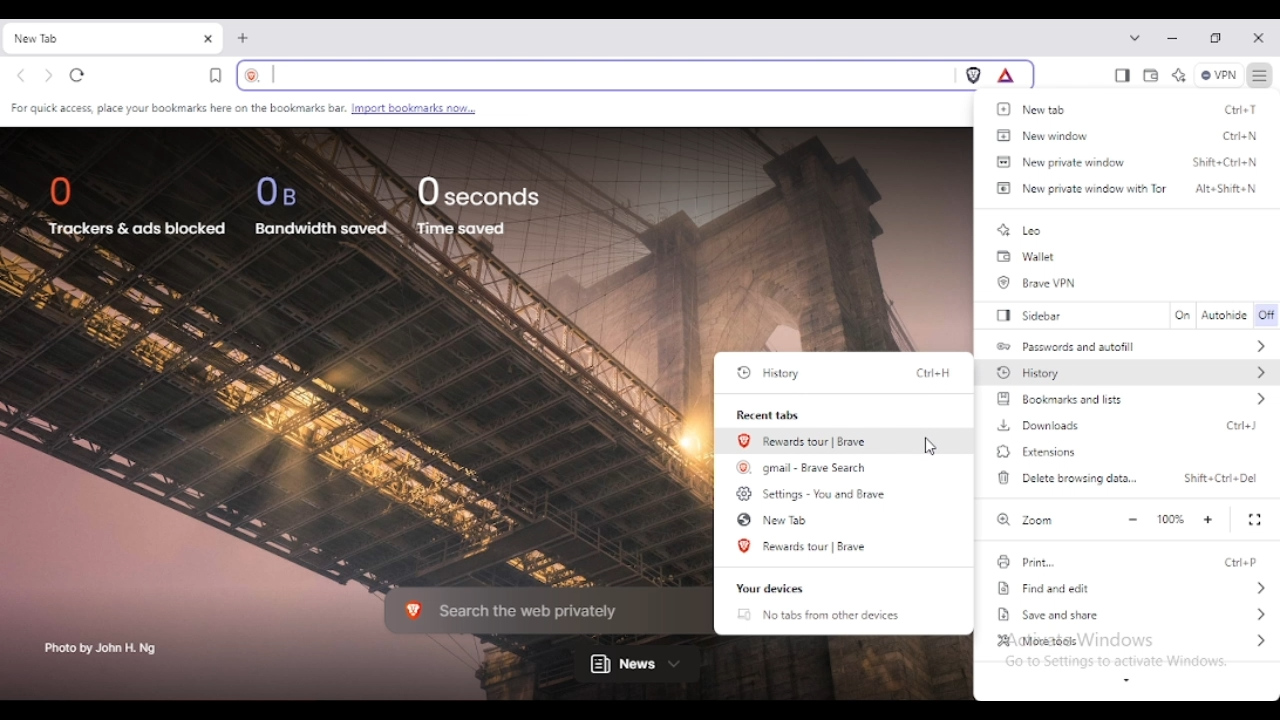 This screenshot has height=720, width=1280. I want to click on off, so click(1268, 316).